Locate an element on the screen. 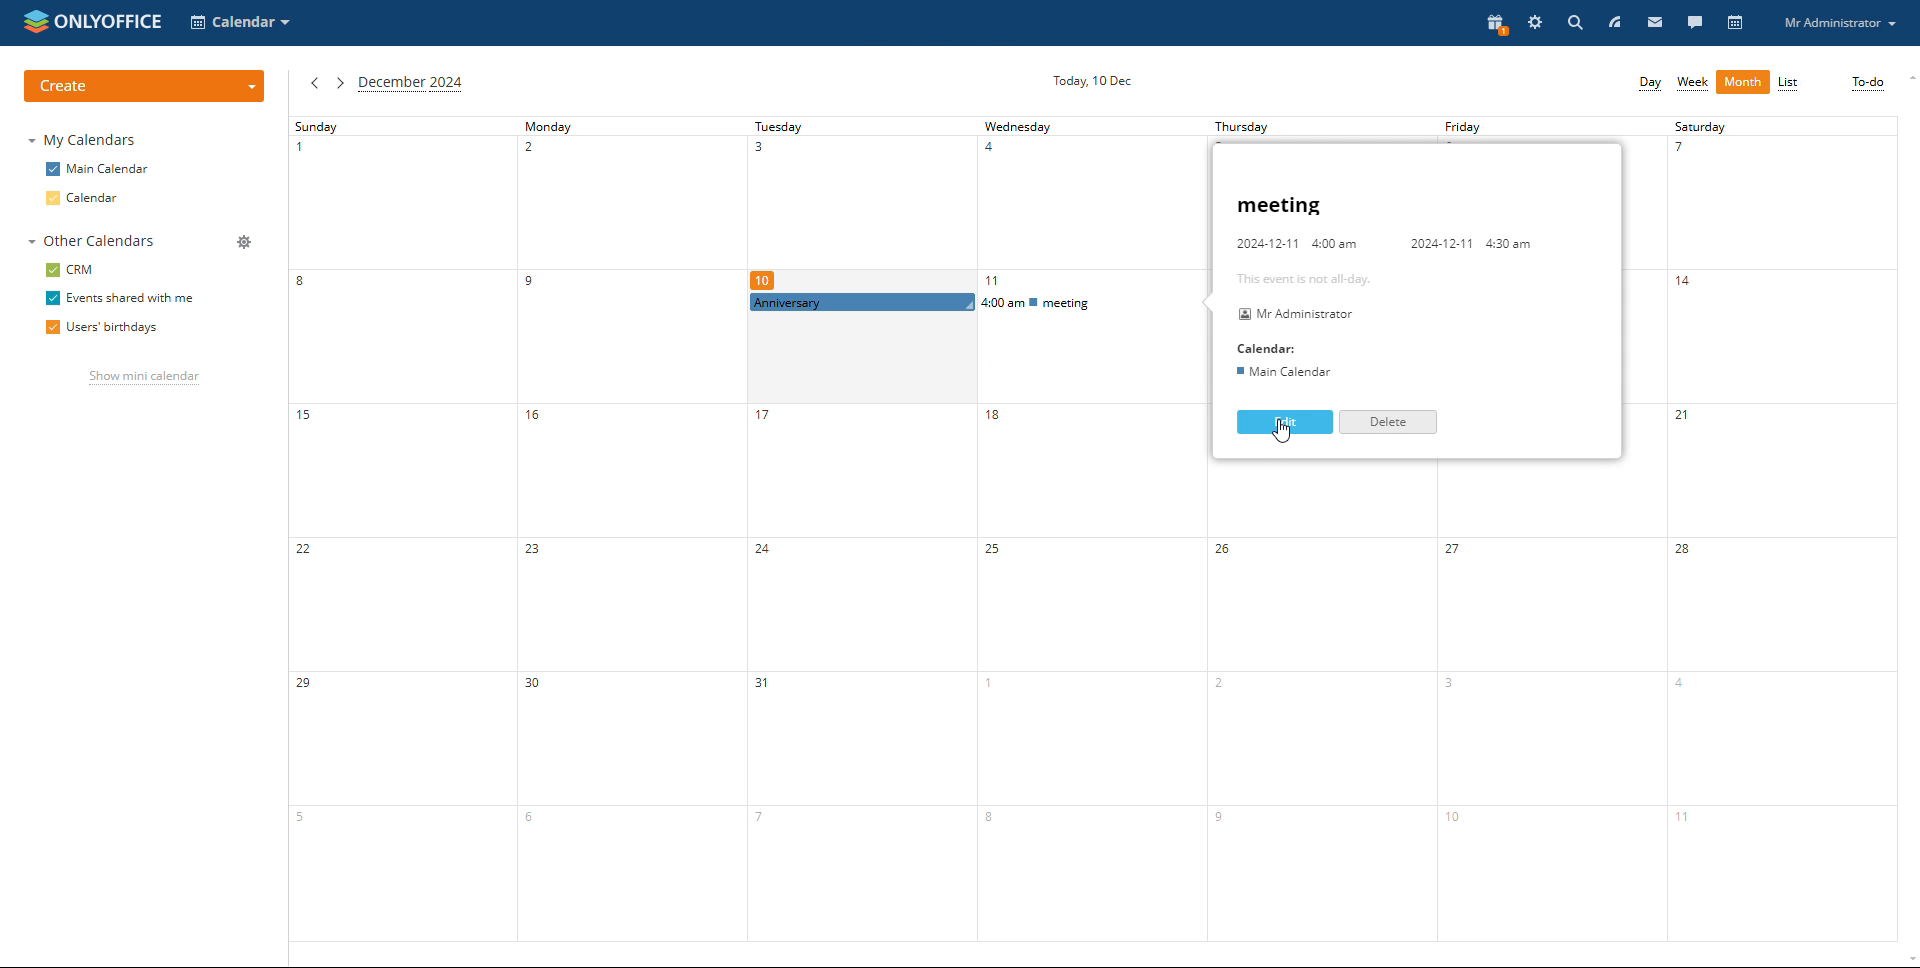 The width and height of the screenshot is (1920, 968). list view is located at coordinates (1789, 84).